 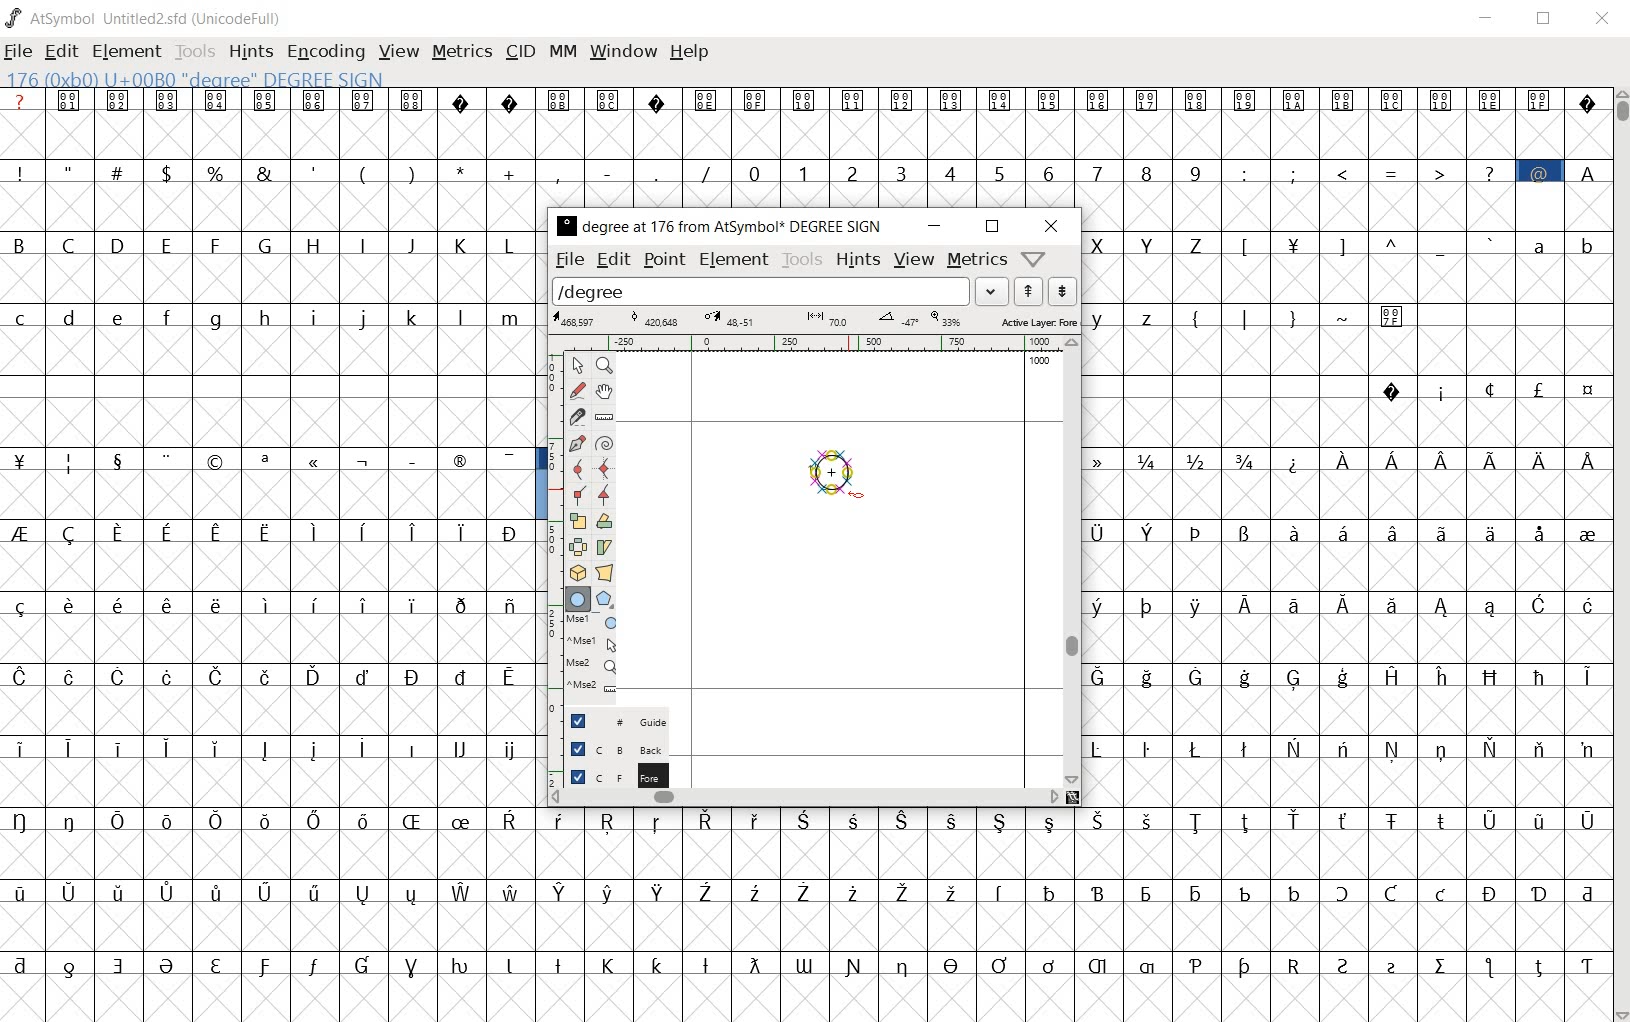 I want to click on unsupported charters, so click(x=487, y=99).